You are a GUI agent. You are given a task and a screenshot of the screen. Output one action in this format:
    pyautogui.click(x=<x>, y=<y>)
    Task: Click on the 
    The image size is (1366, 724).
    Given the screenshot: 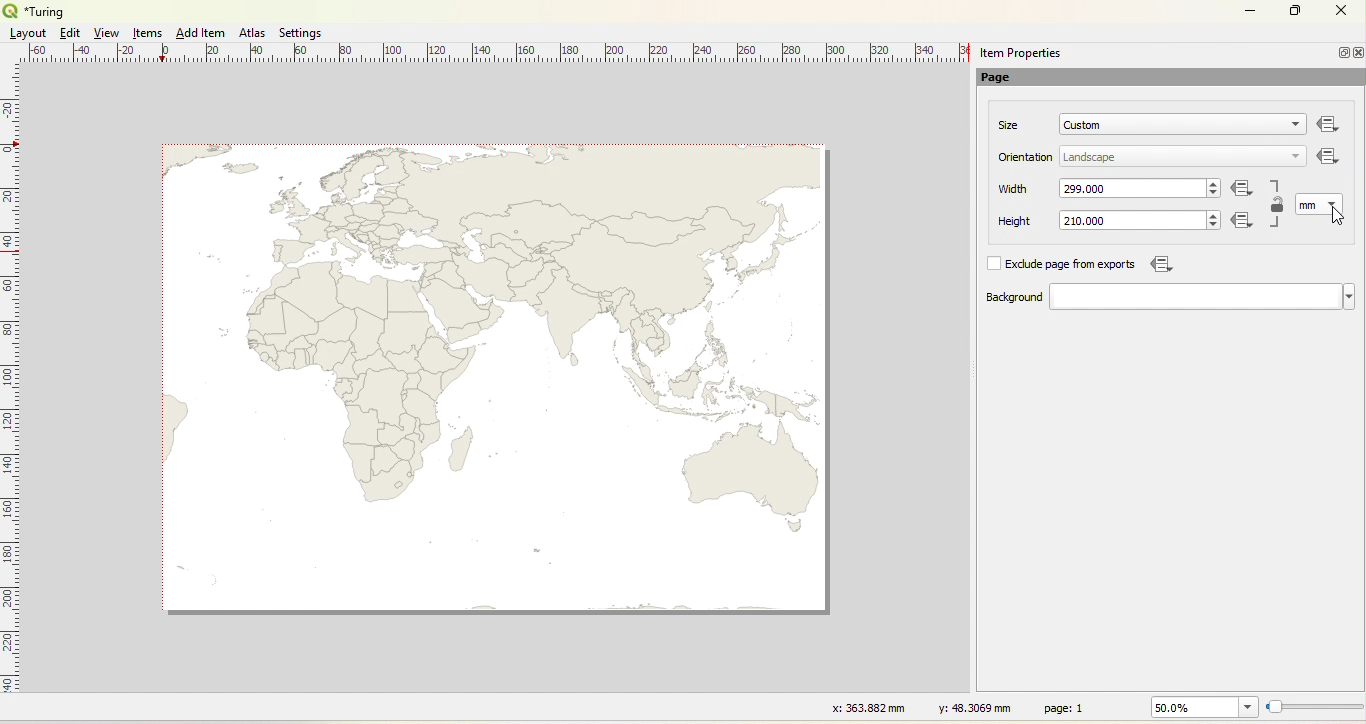 What is the action you would take?
    pyautogui.click(x=1329, y=125)
    